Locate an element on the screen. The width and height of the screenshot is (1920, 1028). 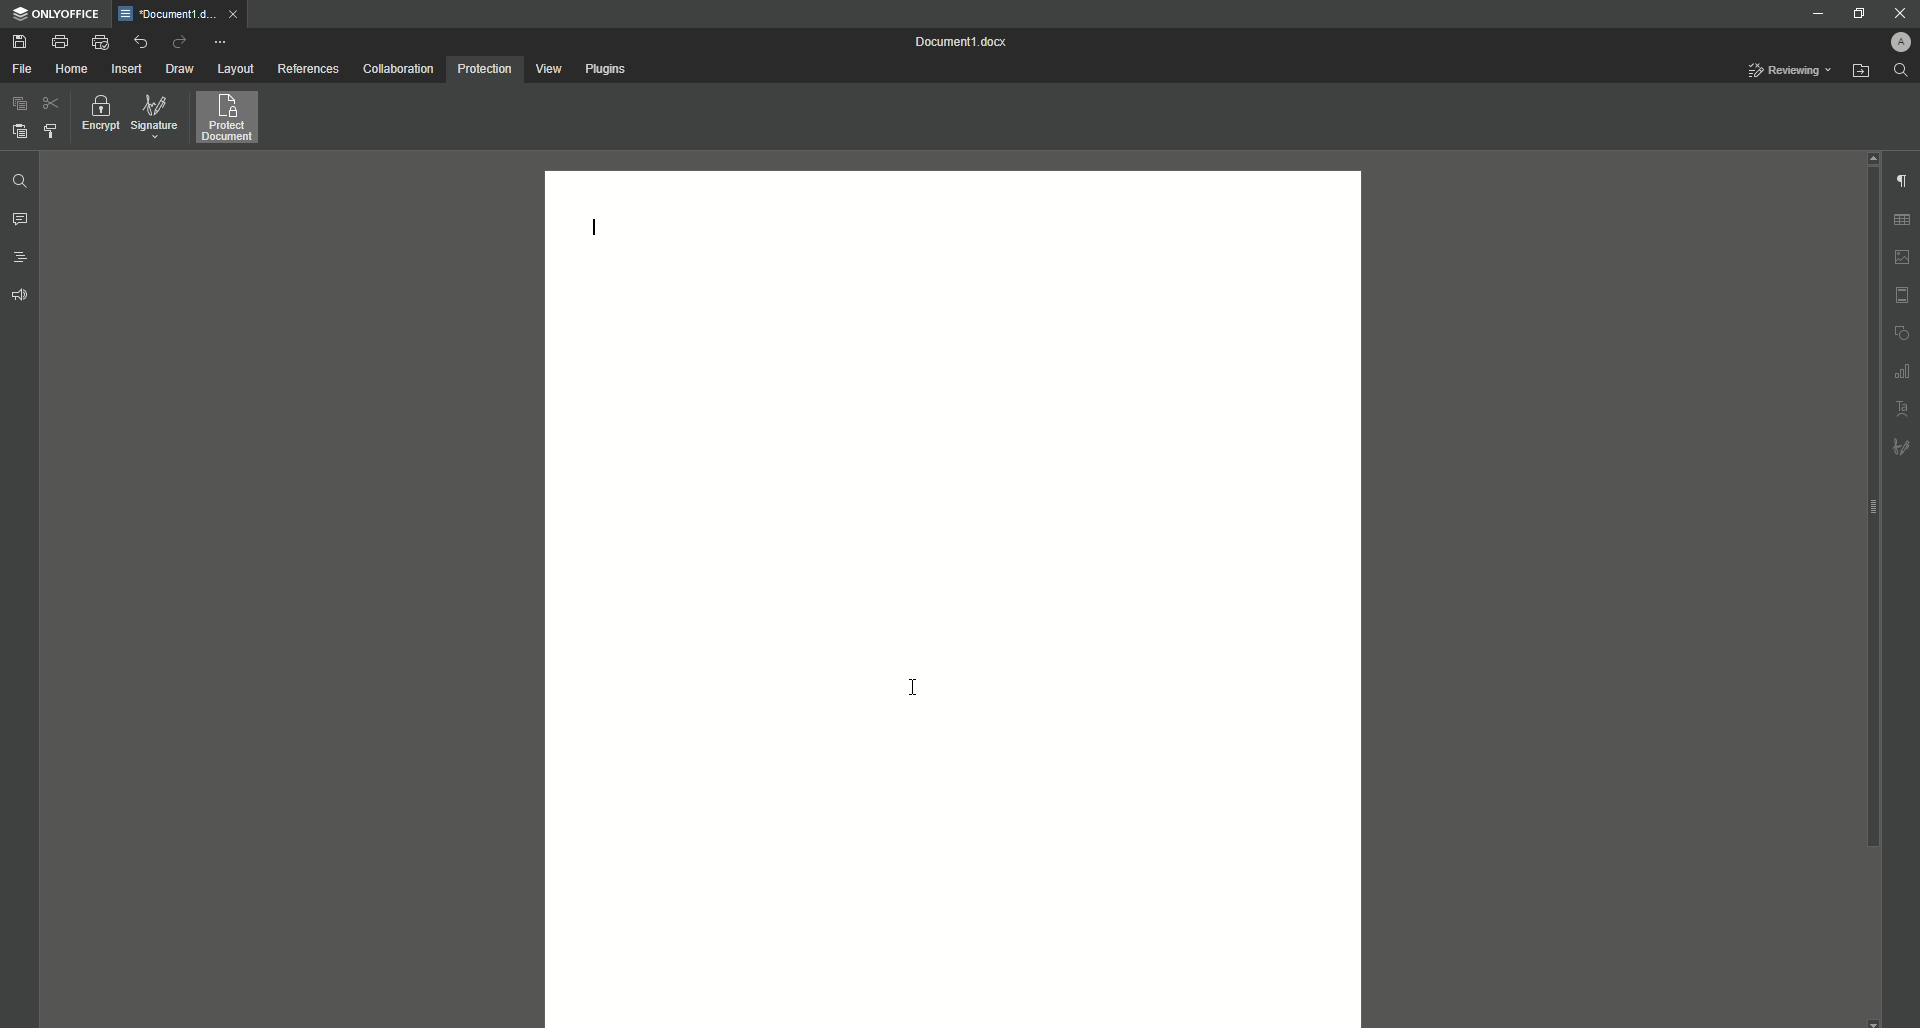
Cursor is located at coordinates (913, 684).